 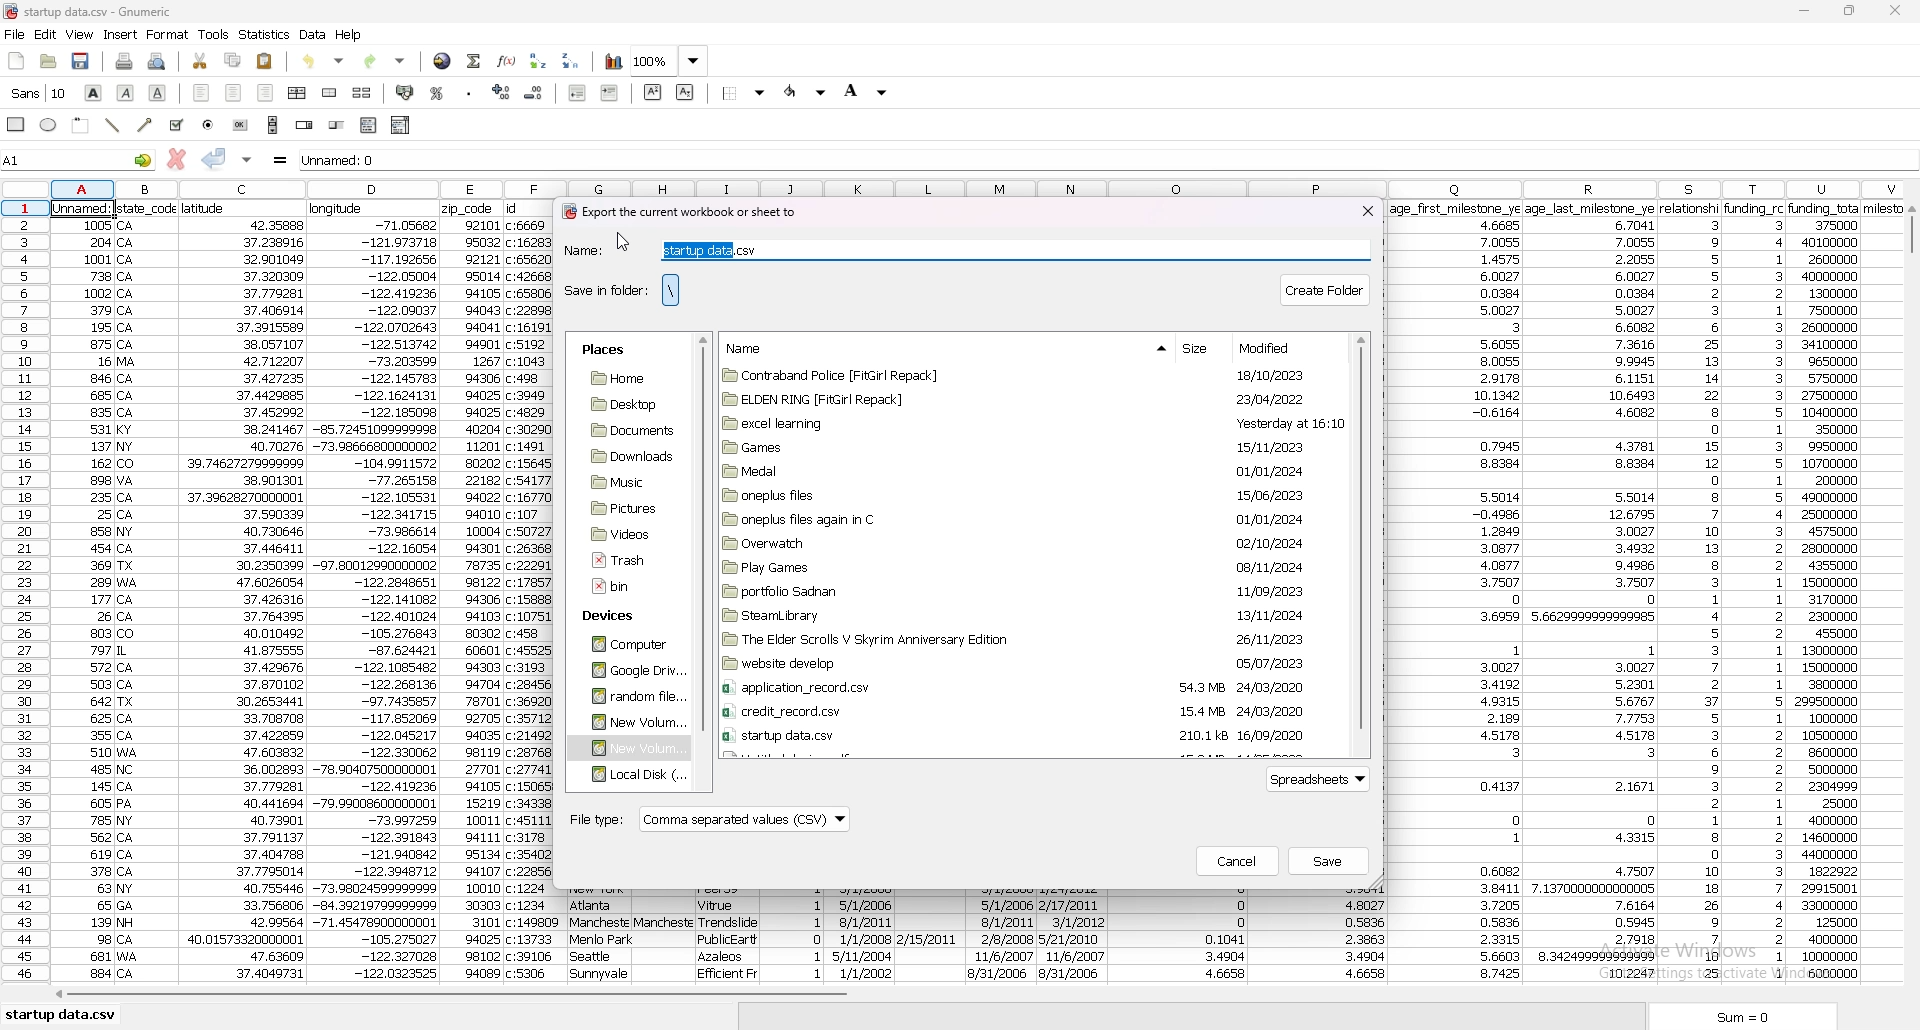 I want to click on foreground, so click(x=806, y=92).